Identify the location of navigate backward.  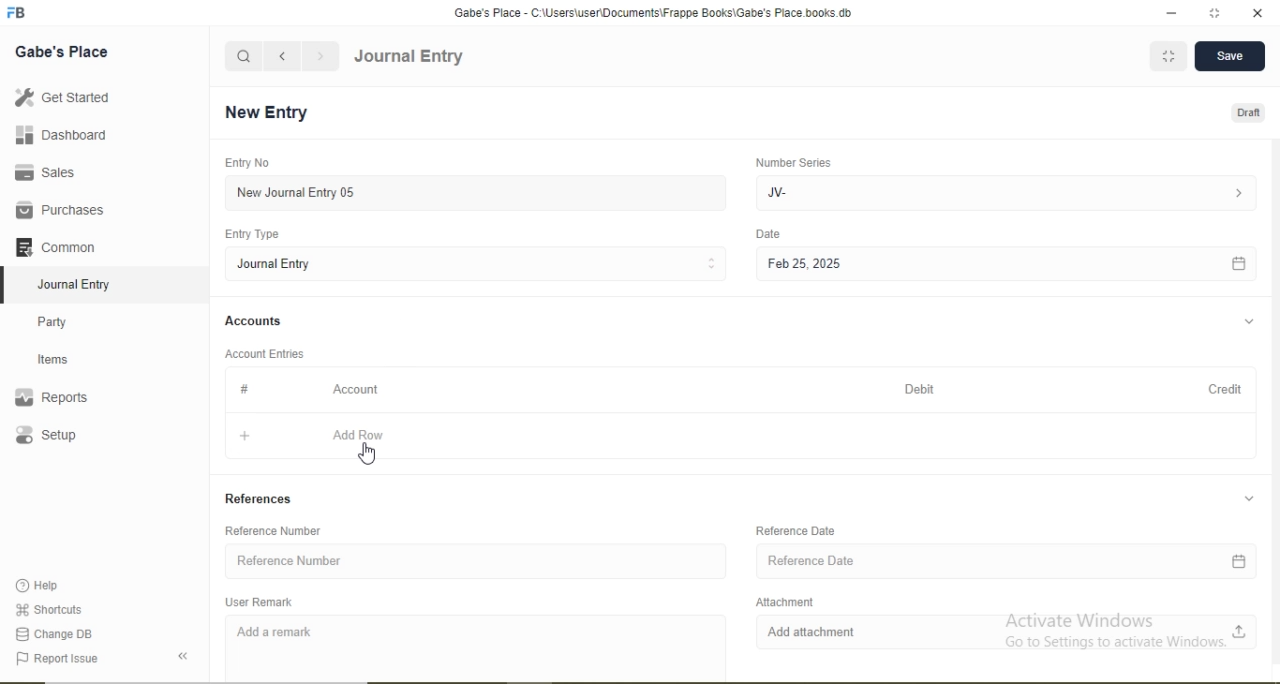
(281, 56).